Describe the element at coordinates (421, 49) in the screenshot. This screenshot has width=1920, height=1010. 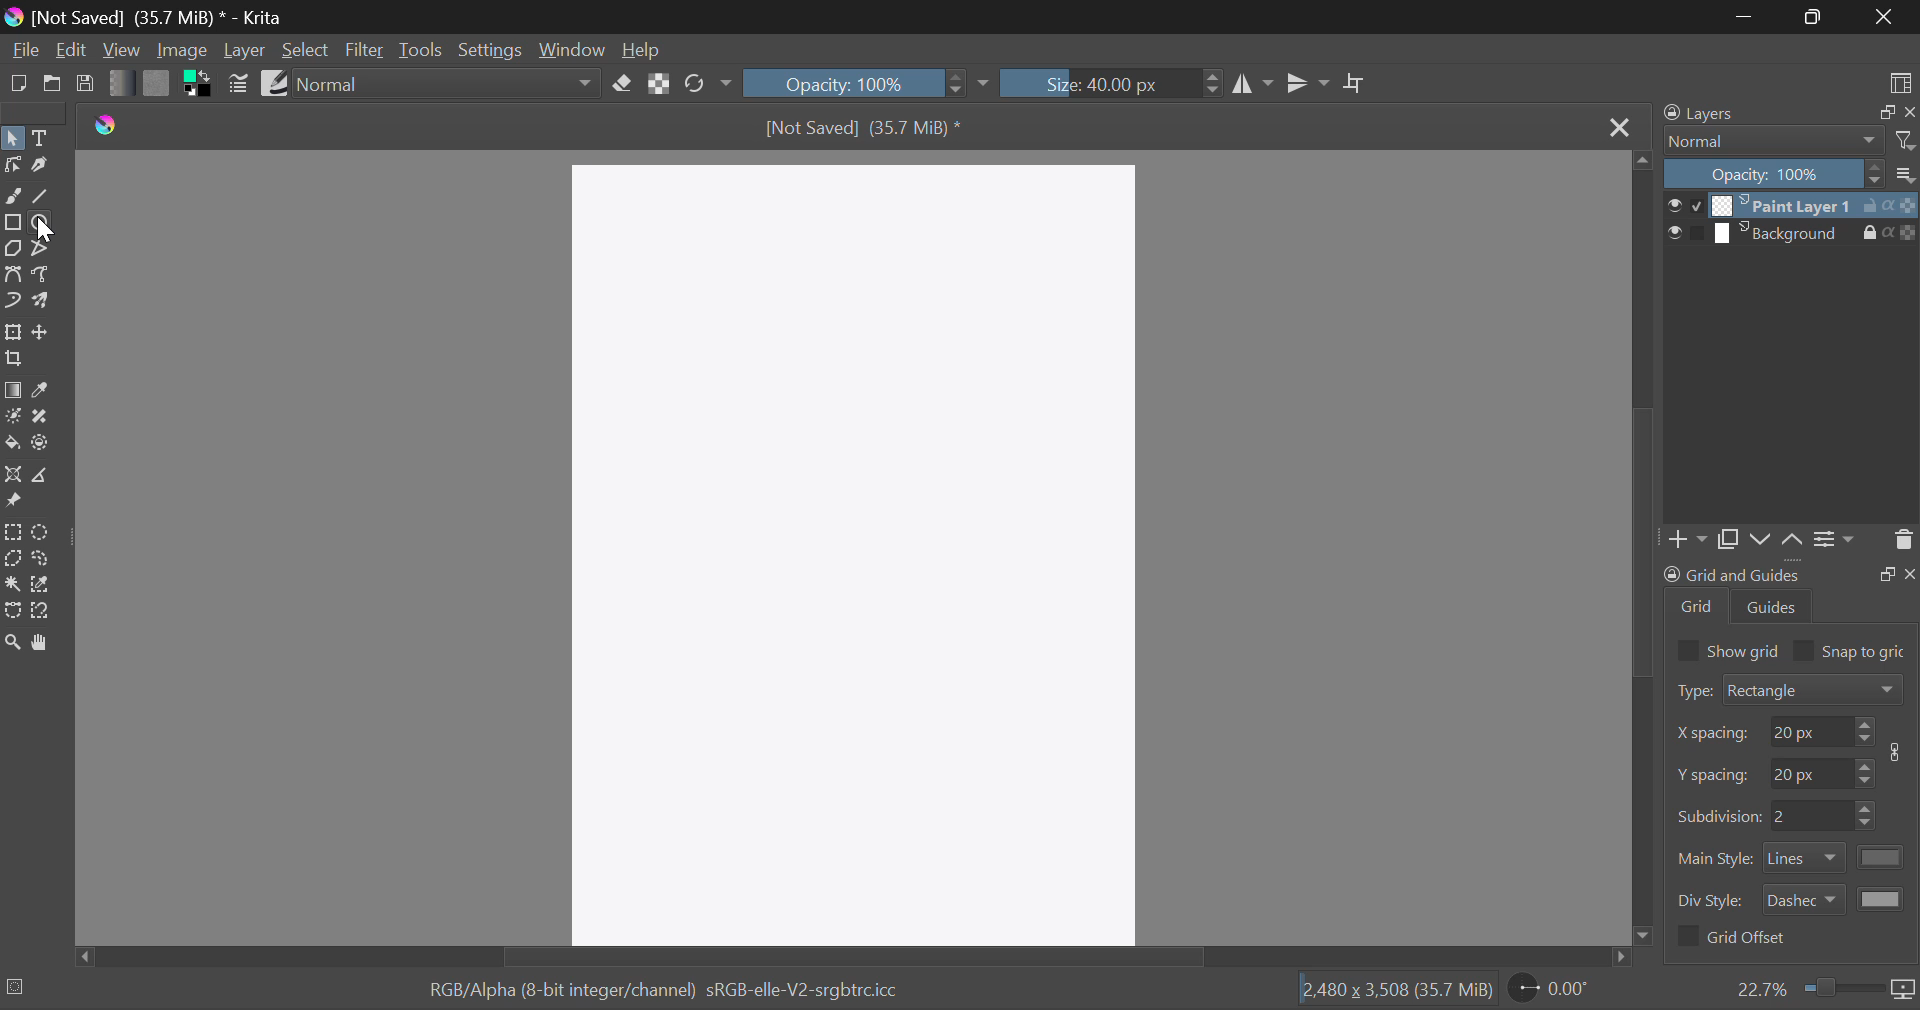
I see `Tools` at that location.